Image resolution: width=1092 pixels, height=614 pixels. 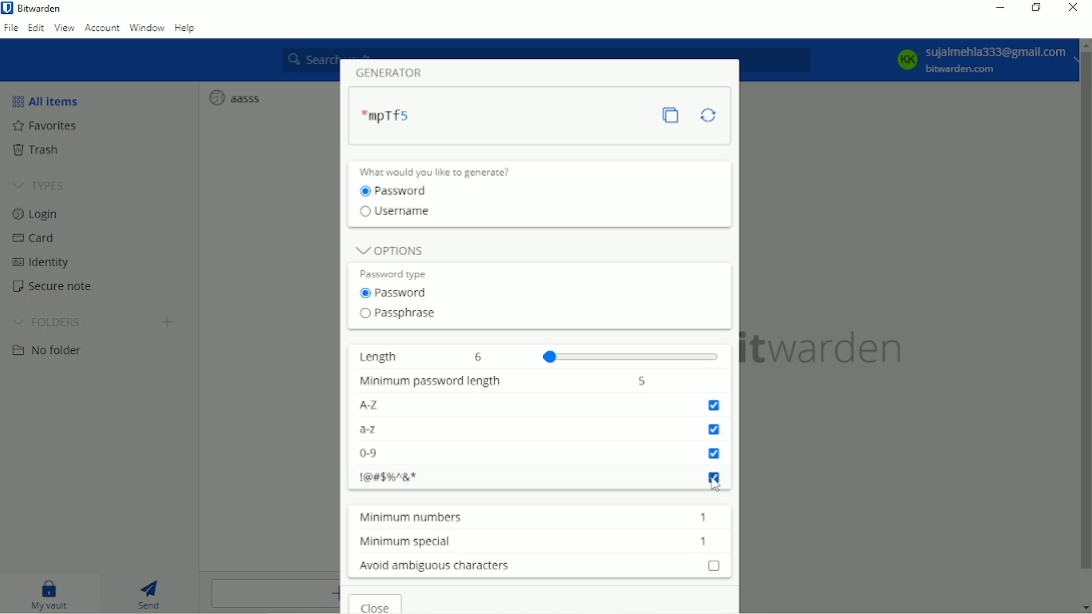 I want to click on Identity, so click(x=45, y=261).